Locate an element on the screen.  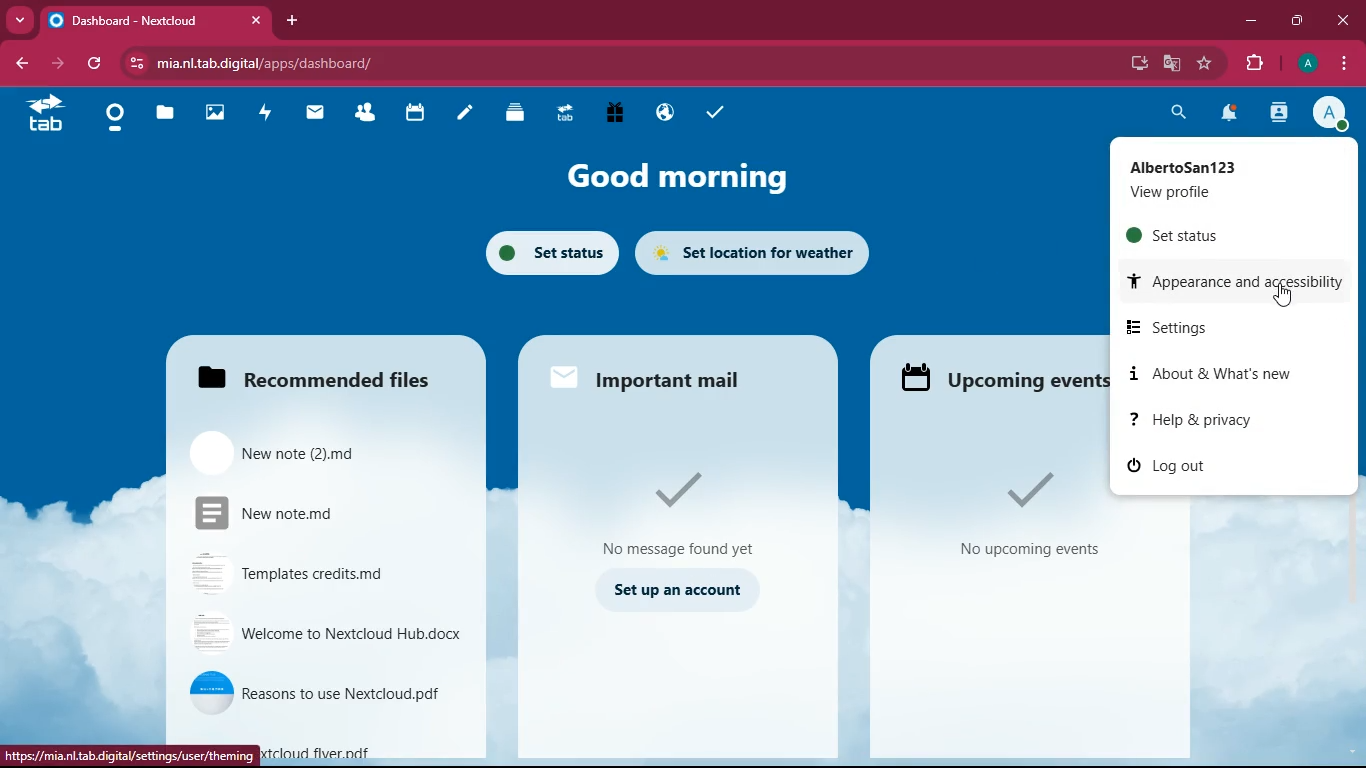
settings is located at coordinates (1213, 327).